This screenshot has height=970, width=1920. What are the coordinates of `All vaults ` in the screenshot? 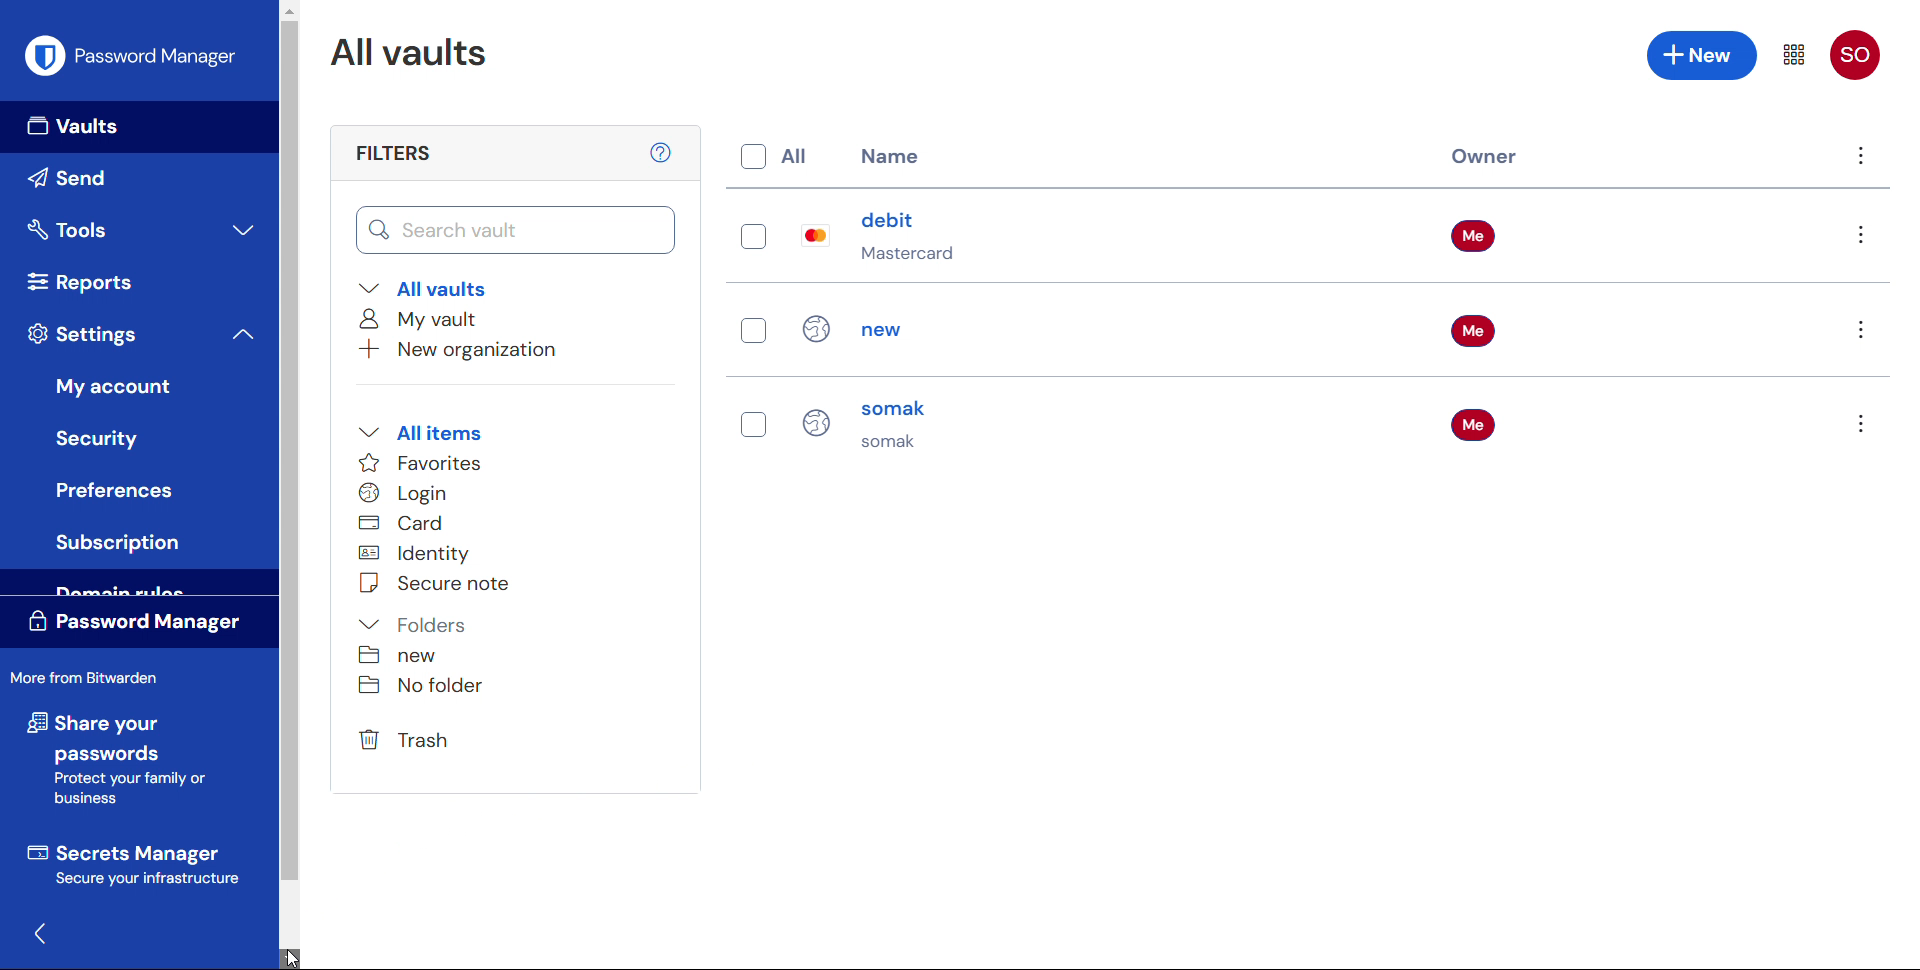 It's located at (424, 288).